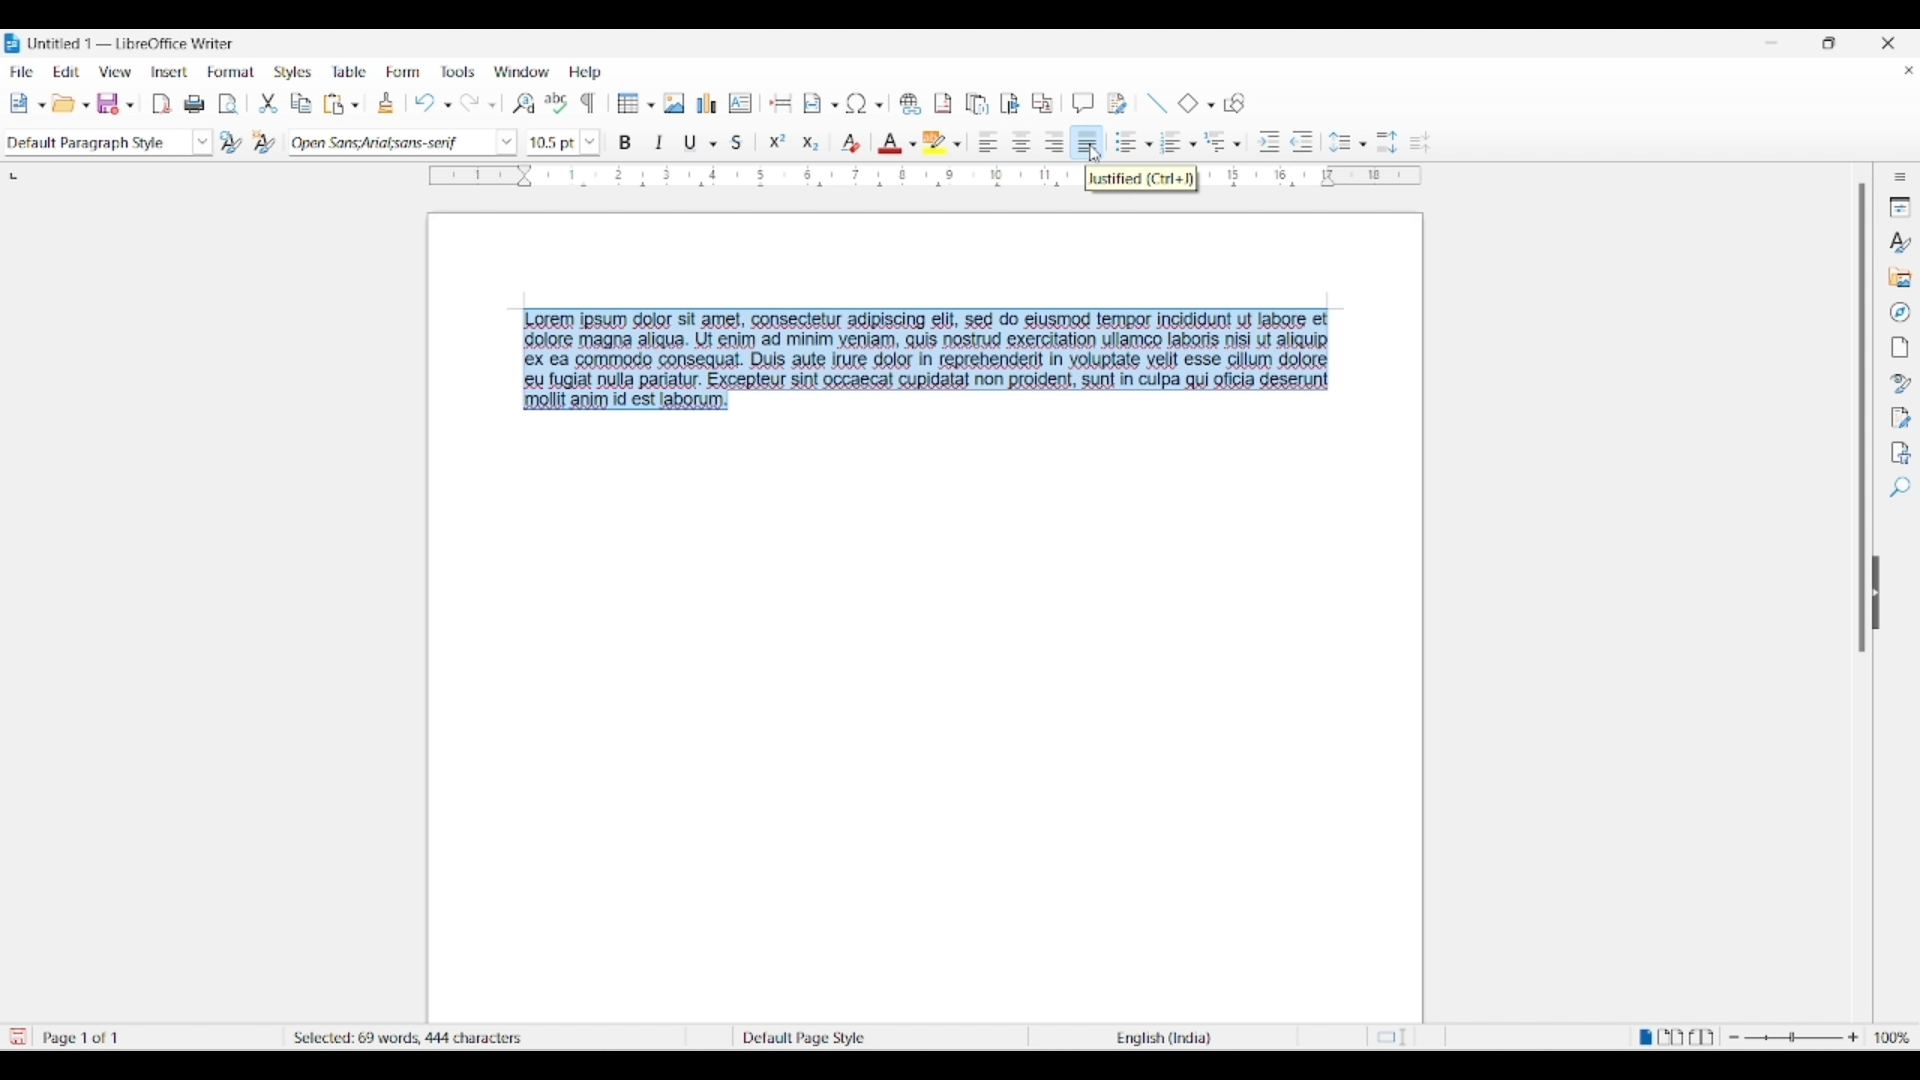  Describe the element at coordinates (1268, 142) in the screenshot. I see `Increase indent` at that location.